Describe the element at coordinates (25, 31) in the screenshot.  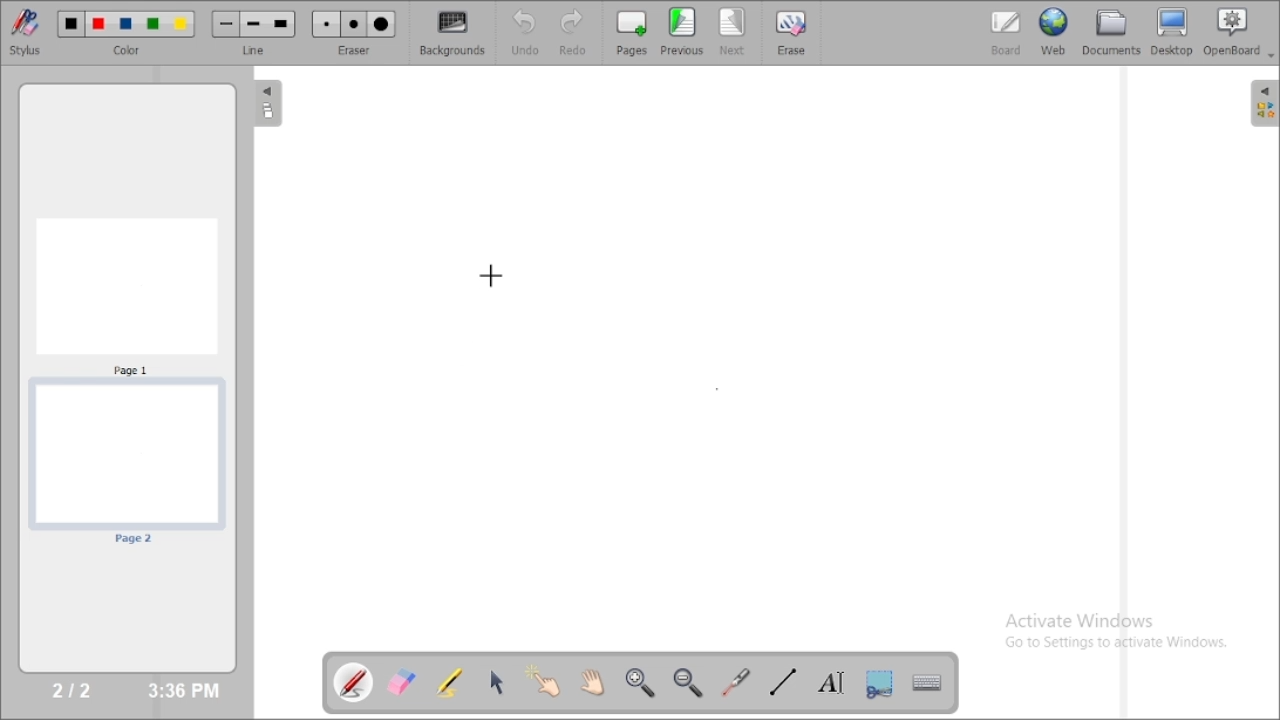
I see `stylus` at that location.